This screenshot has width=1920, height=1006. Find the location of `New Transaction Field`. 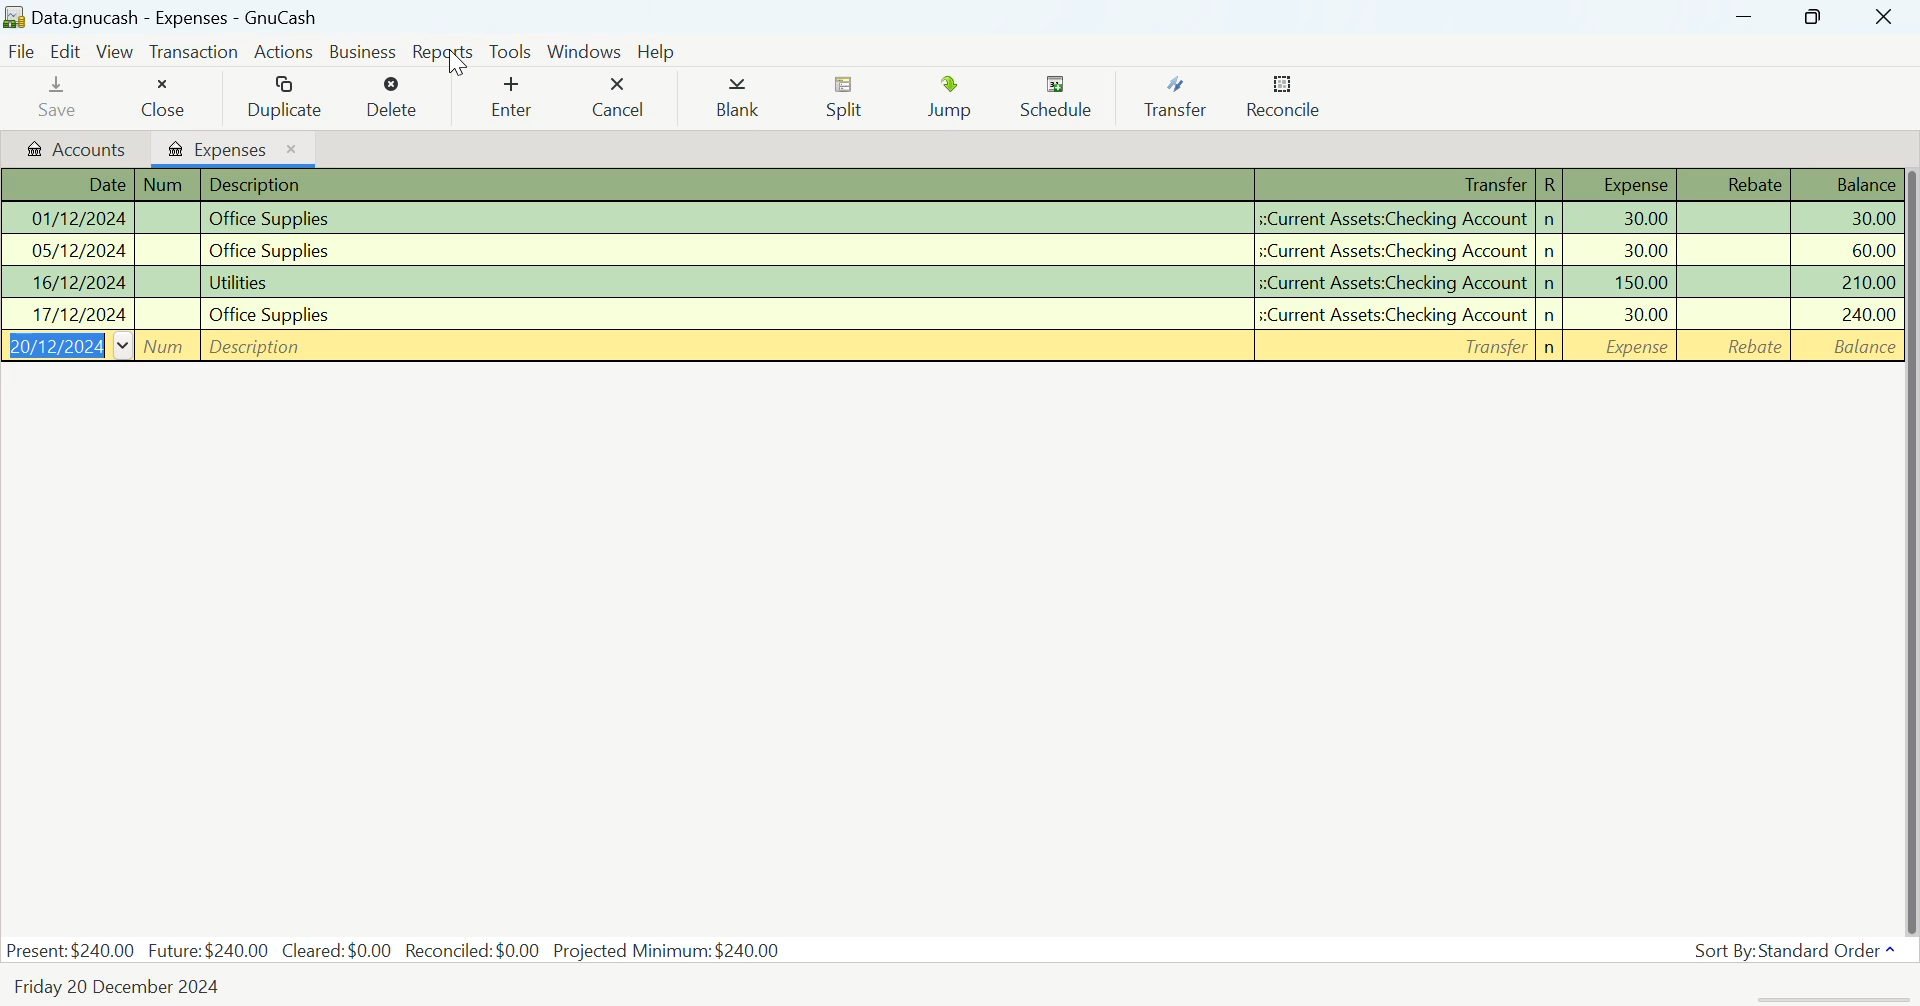

New Transaction Field is located at coordinates (950, 348).